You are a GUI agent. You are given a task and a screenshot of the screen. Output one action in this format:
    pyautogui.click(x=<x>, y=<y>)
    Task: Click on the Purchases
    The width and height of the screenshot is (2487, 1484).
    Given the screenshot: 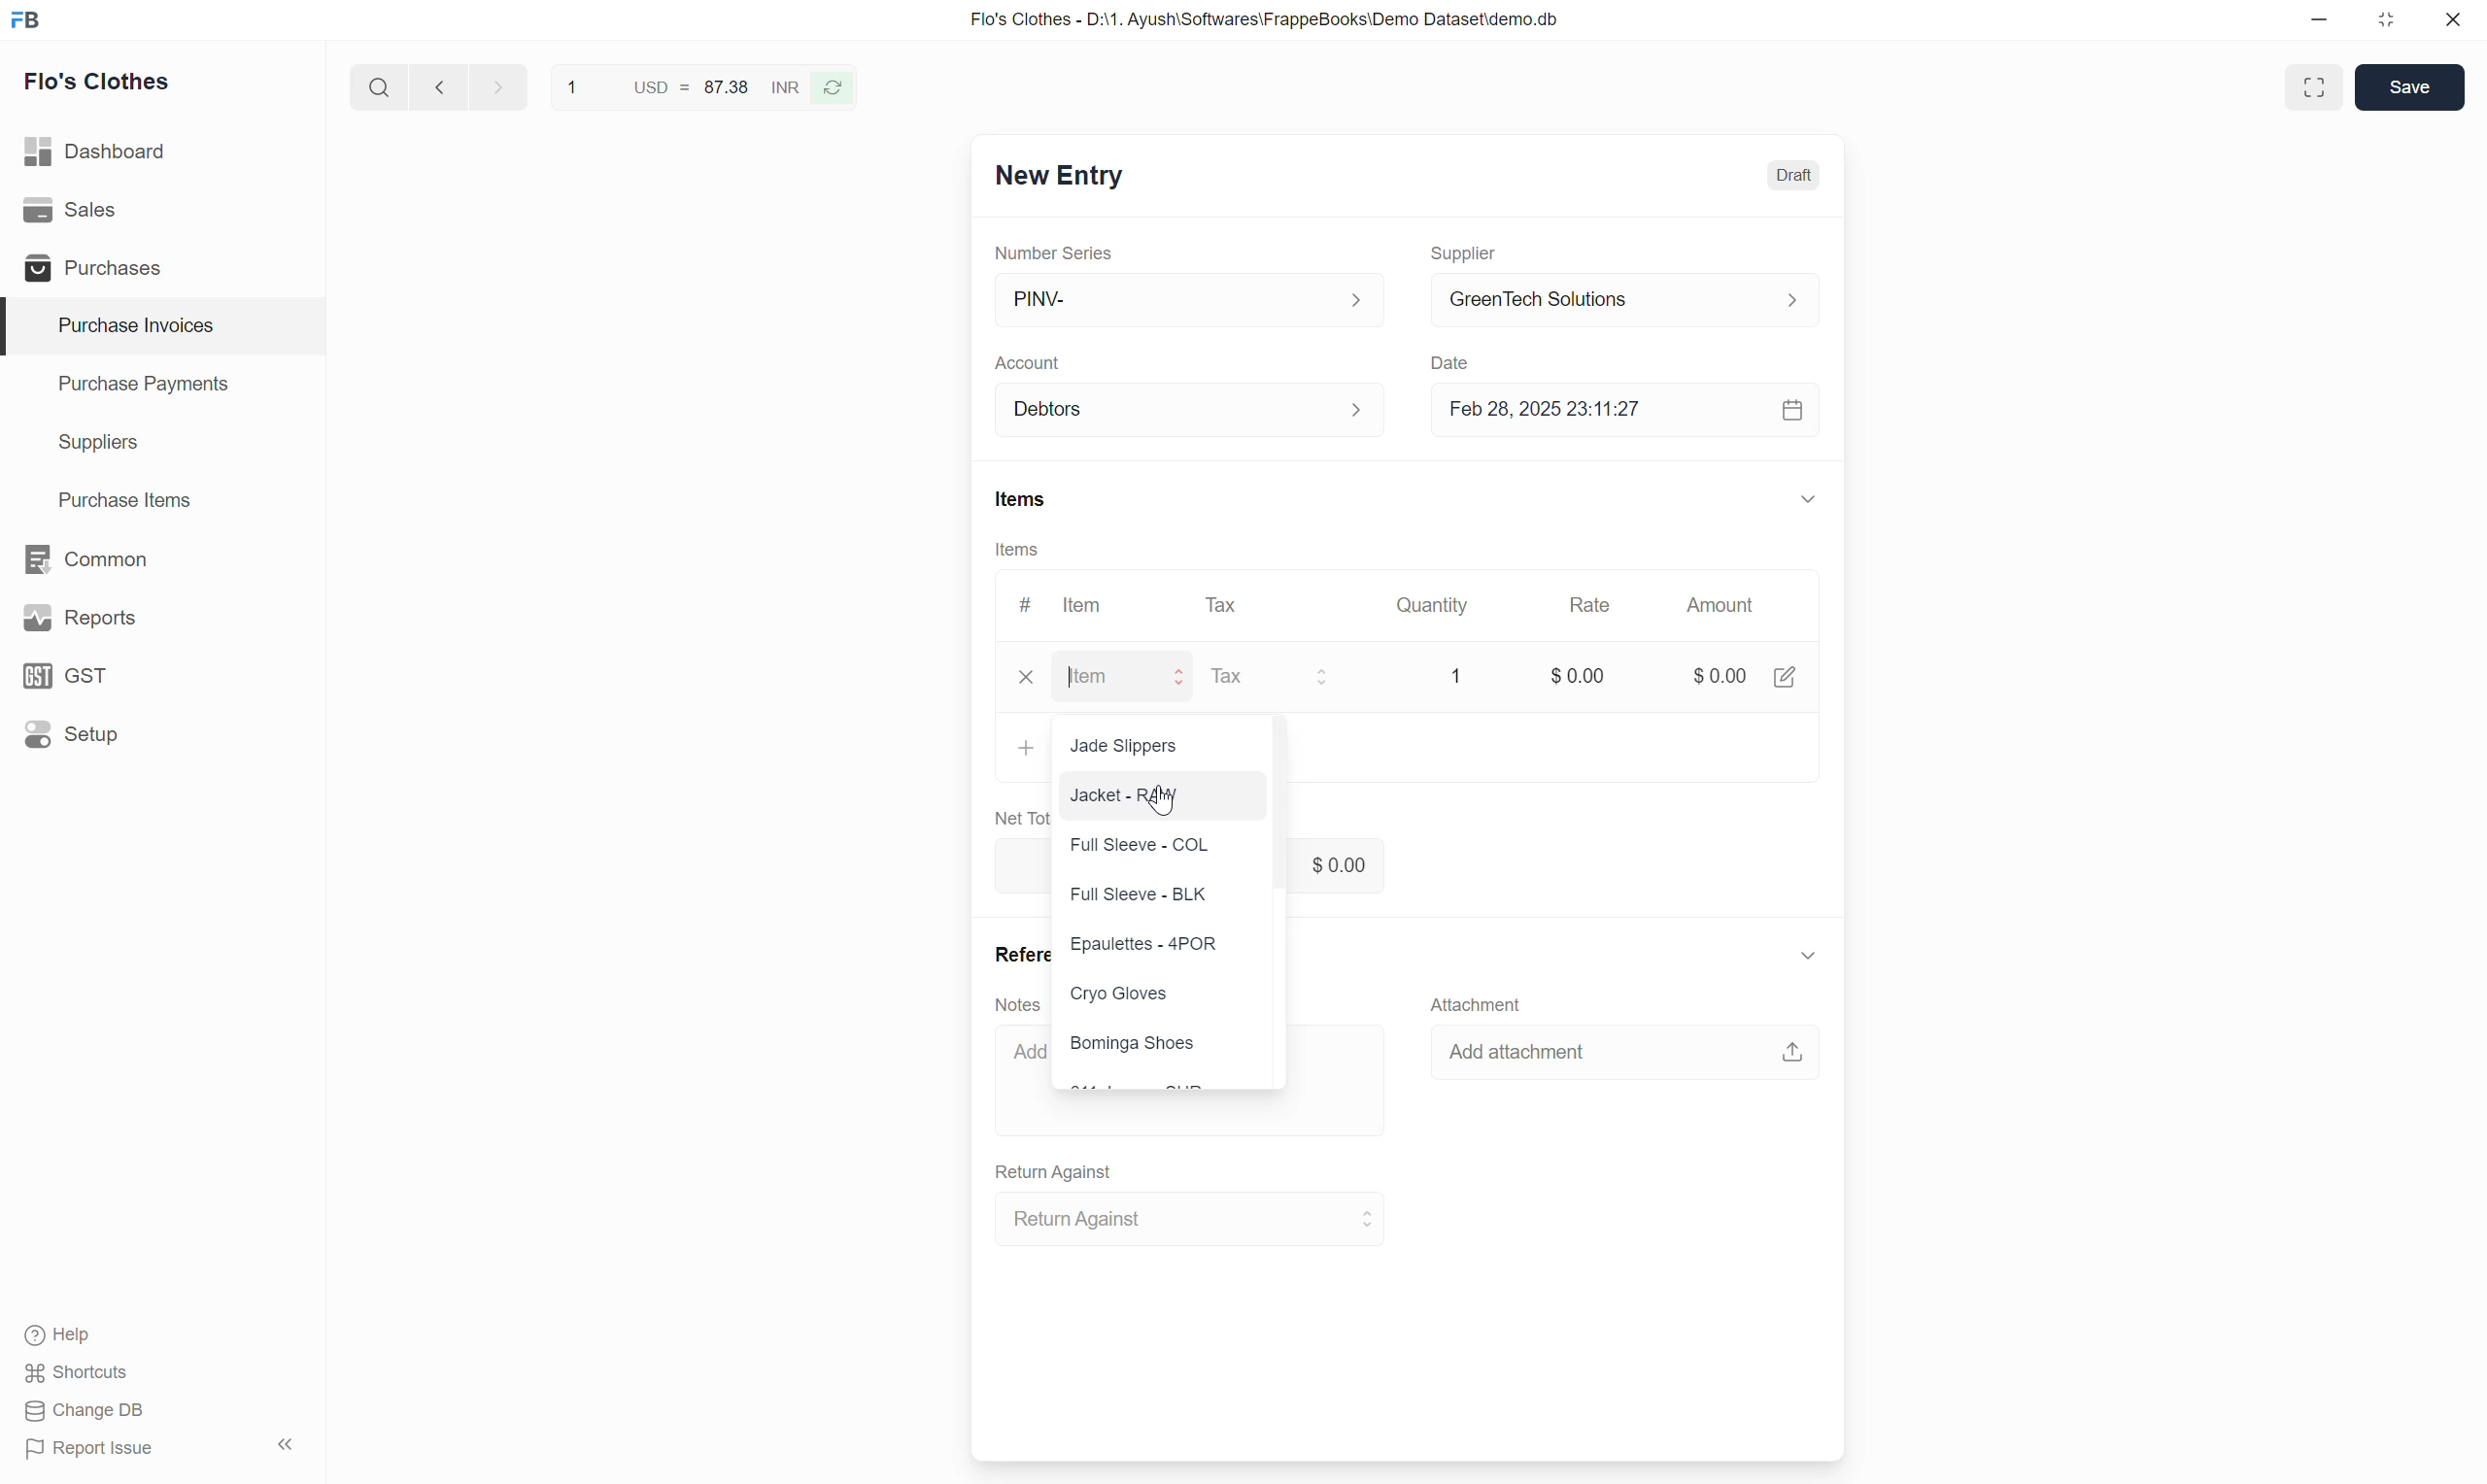 What is the action you would take?
    pyautogui.click(x=161, y=266)
    